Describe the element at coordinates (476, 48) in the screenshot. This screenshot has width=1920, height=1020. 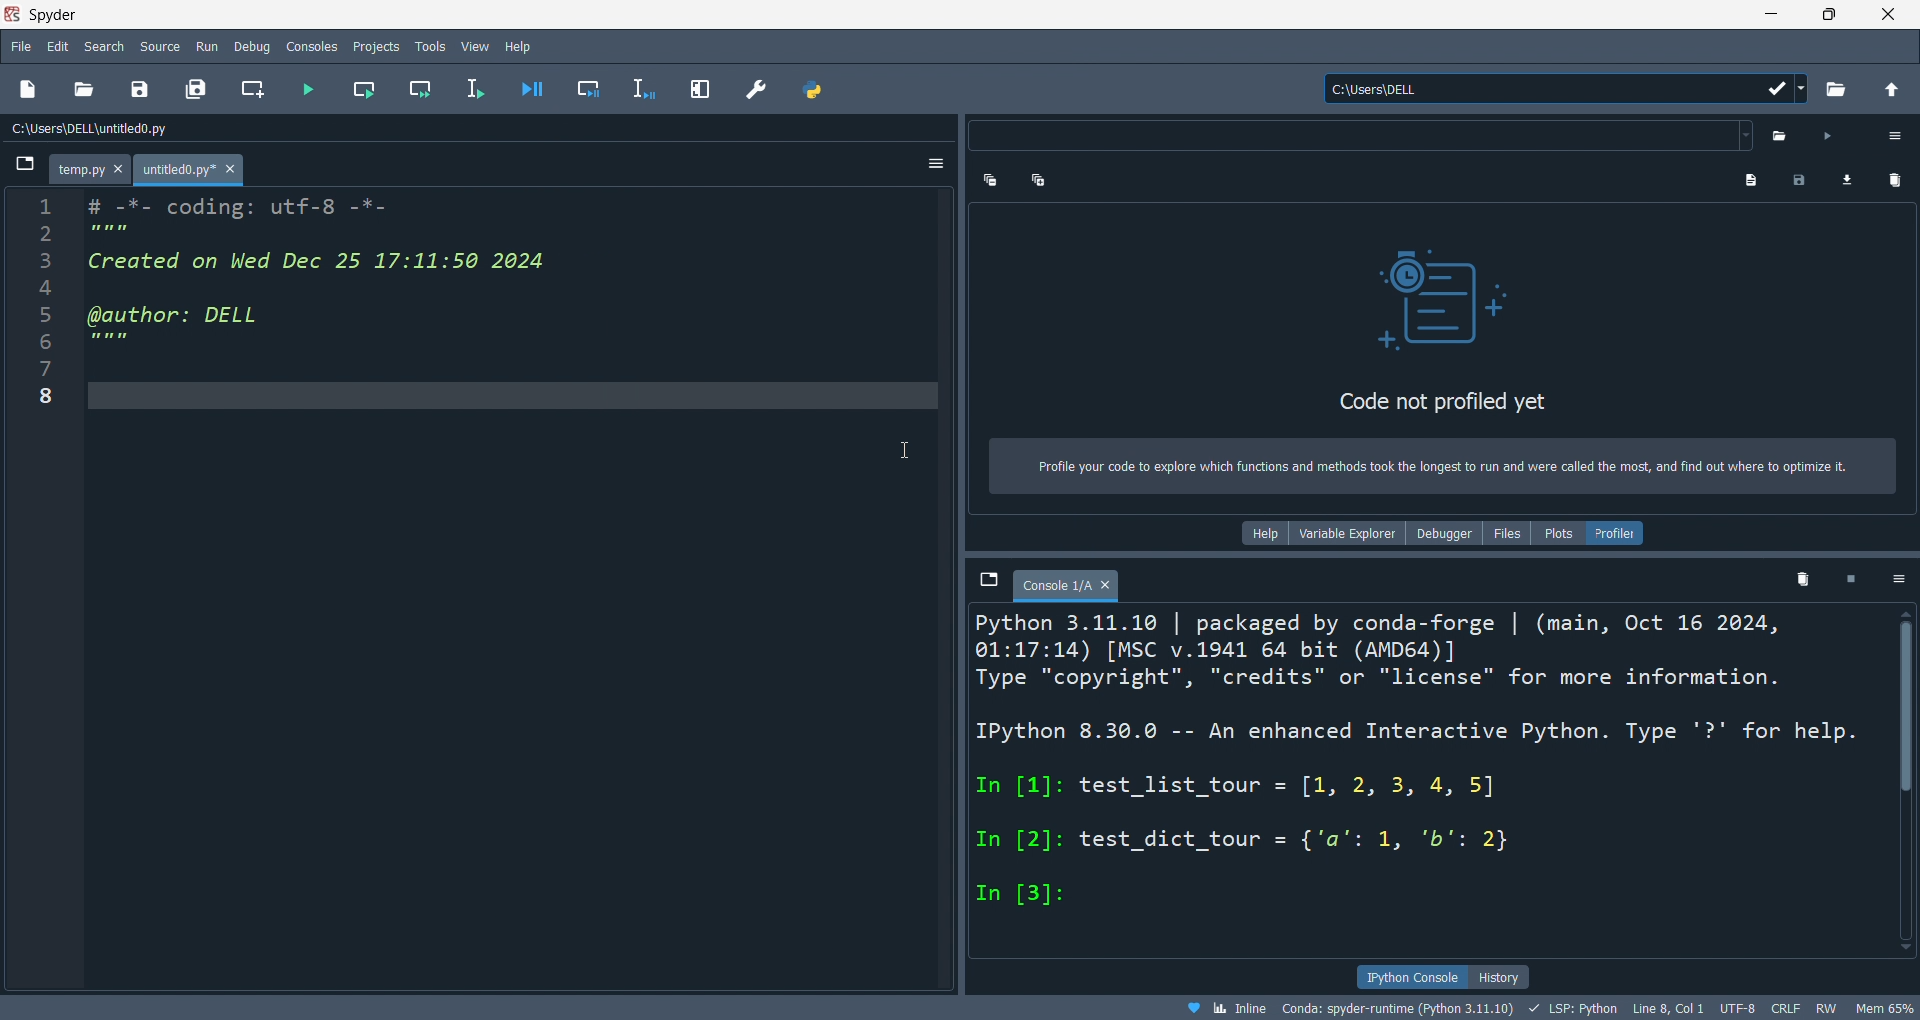
I see `view` at that location.